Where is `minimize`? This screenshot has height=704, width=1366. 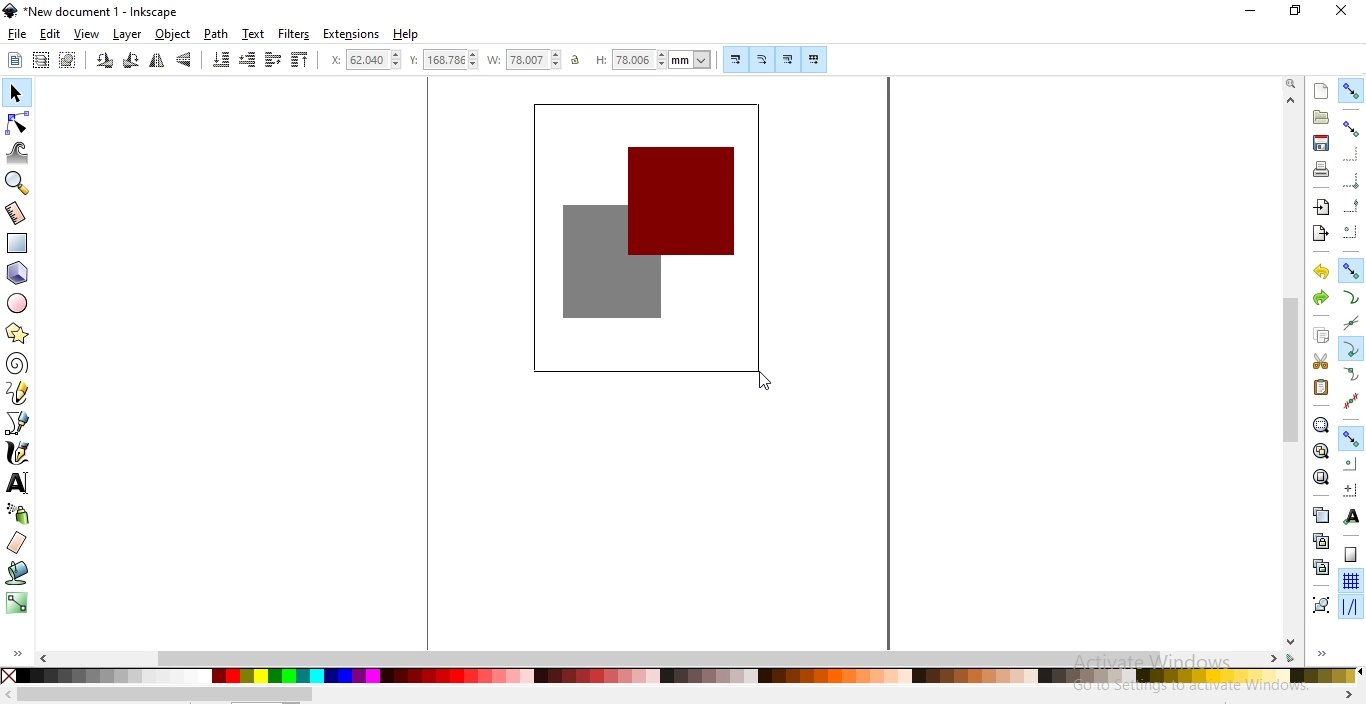 minimize is located at coordinates (1251, 12).